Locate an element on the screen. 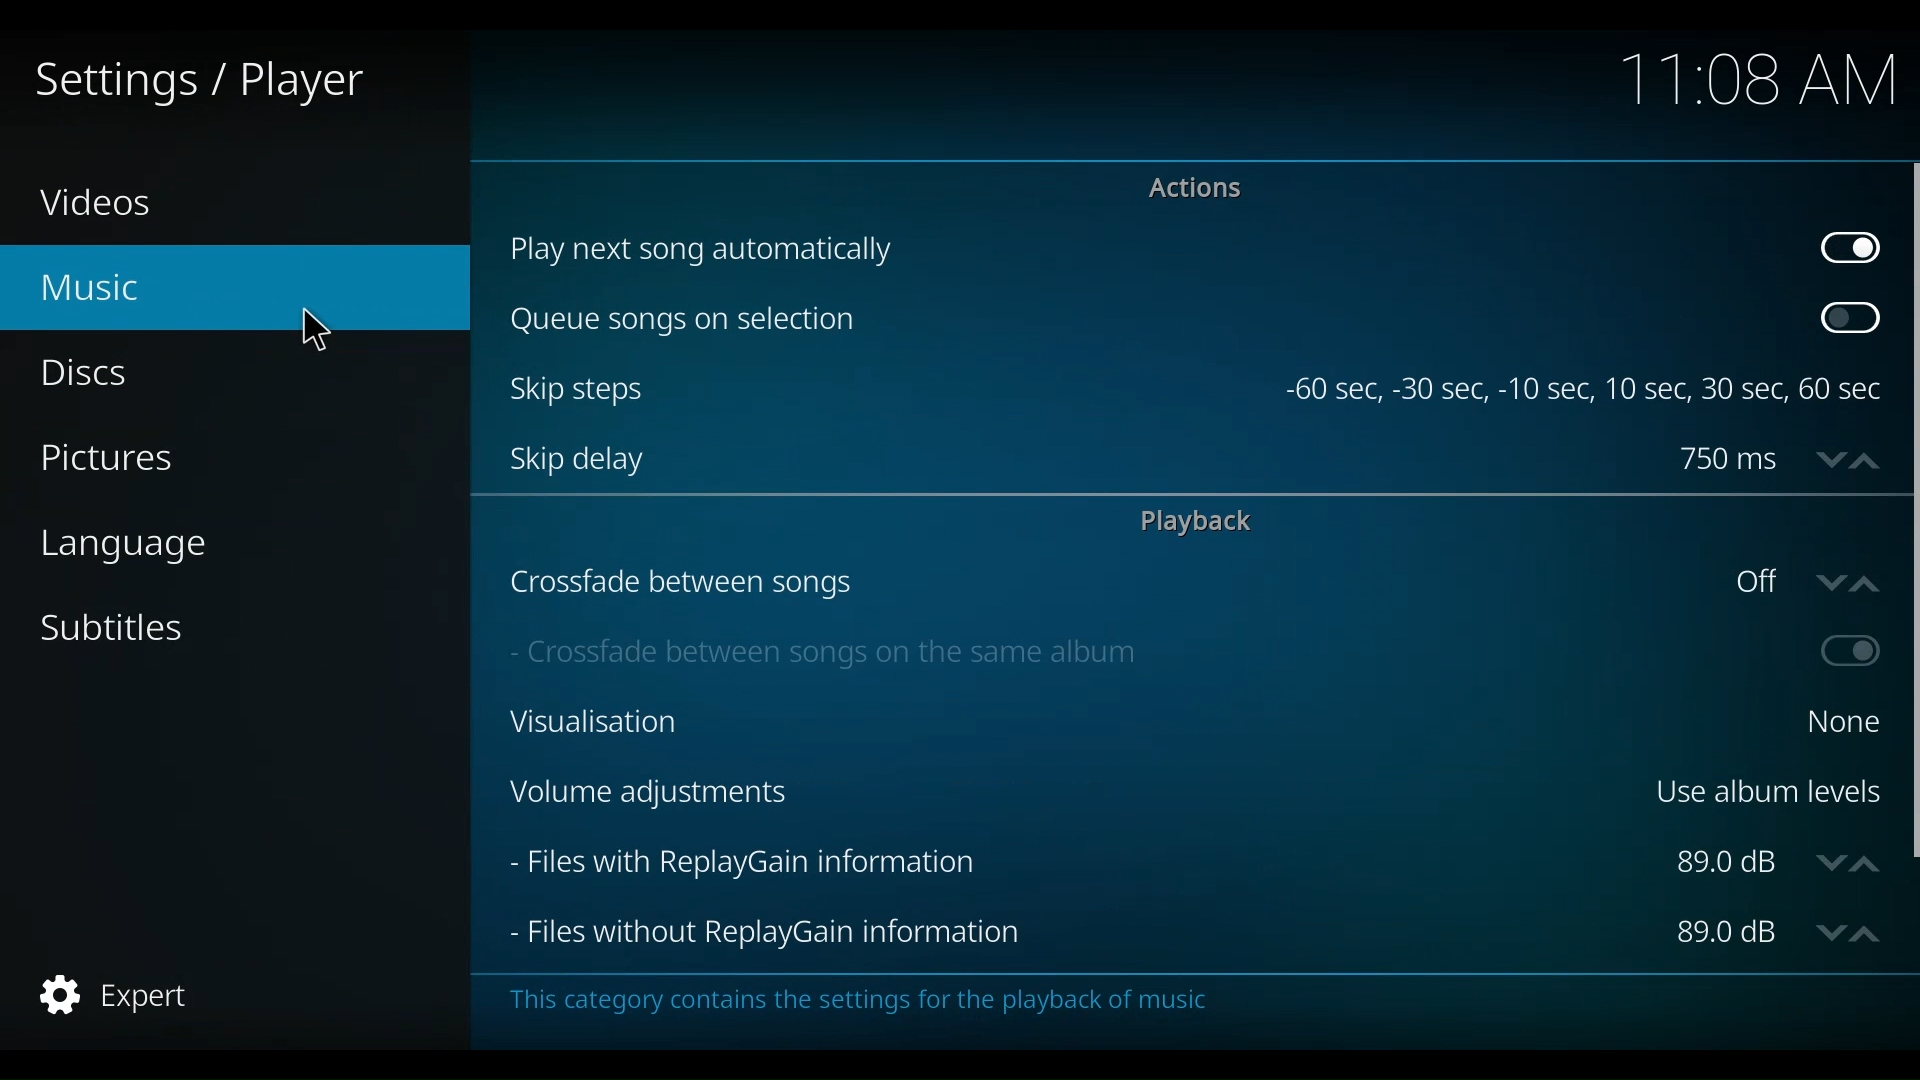 This screenshot has width=1920, height=1080. Skip stes is located at coordinates (889, 389).